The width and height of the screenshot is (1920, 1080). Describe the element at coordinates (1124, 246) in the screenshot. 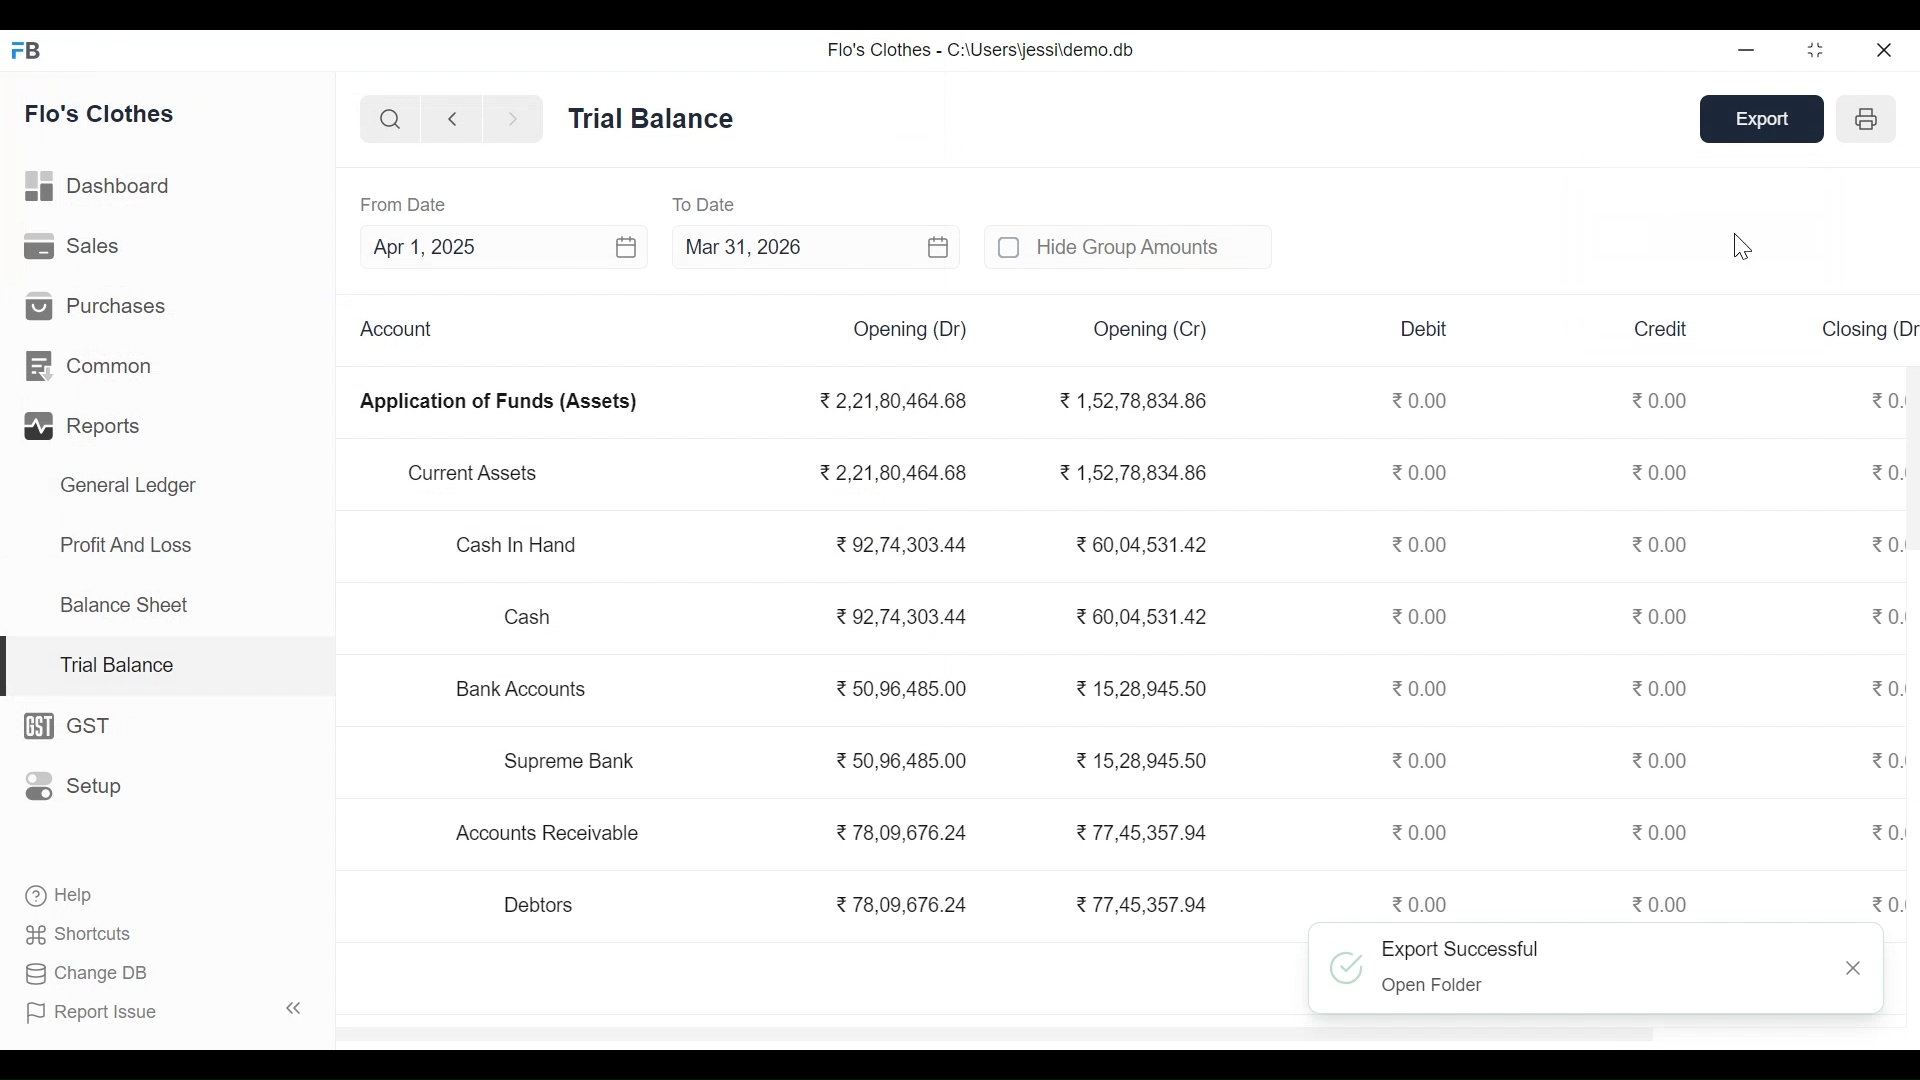

I see `unchecked Hide Group Amounts` at that location.